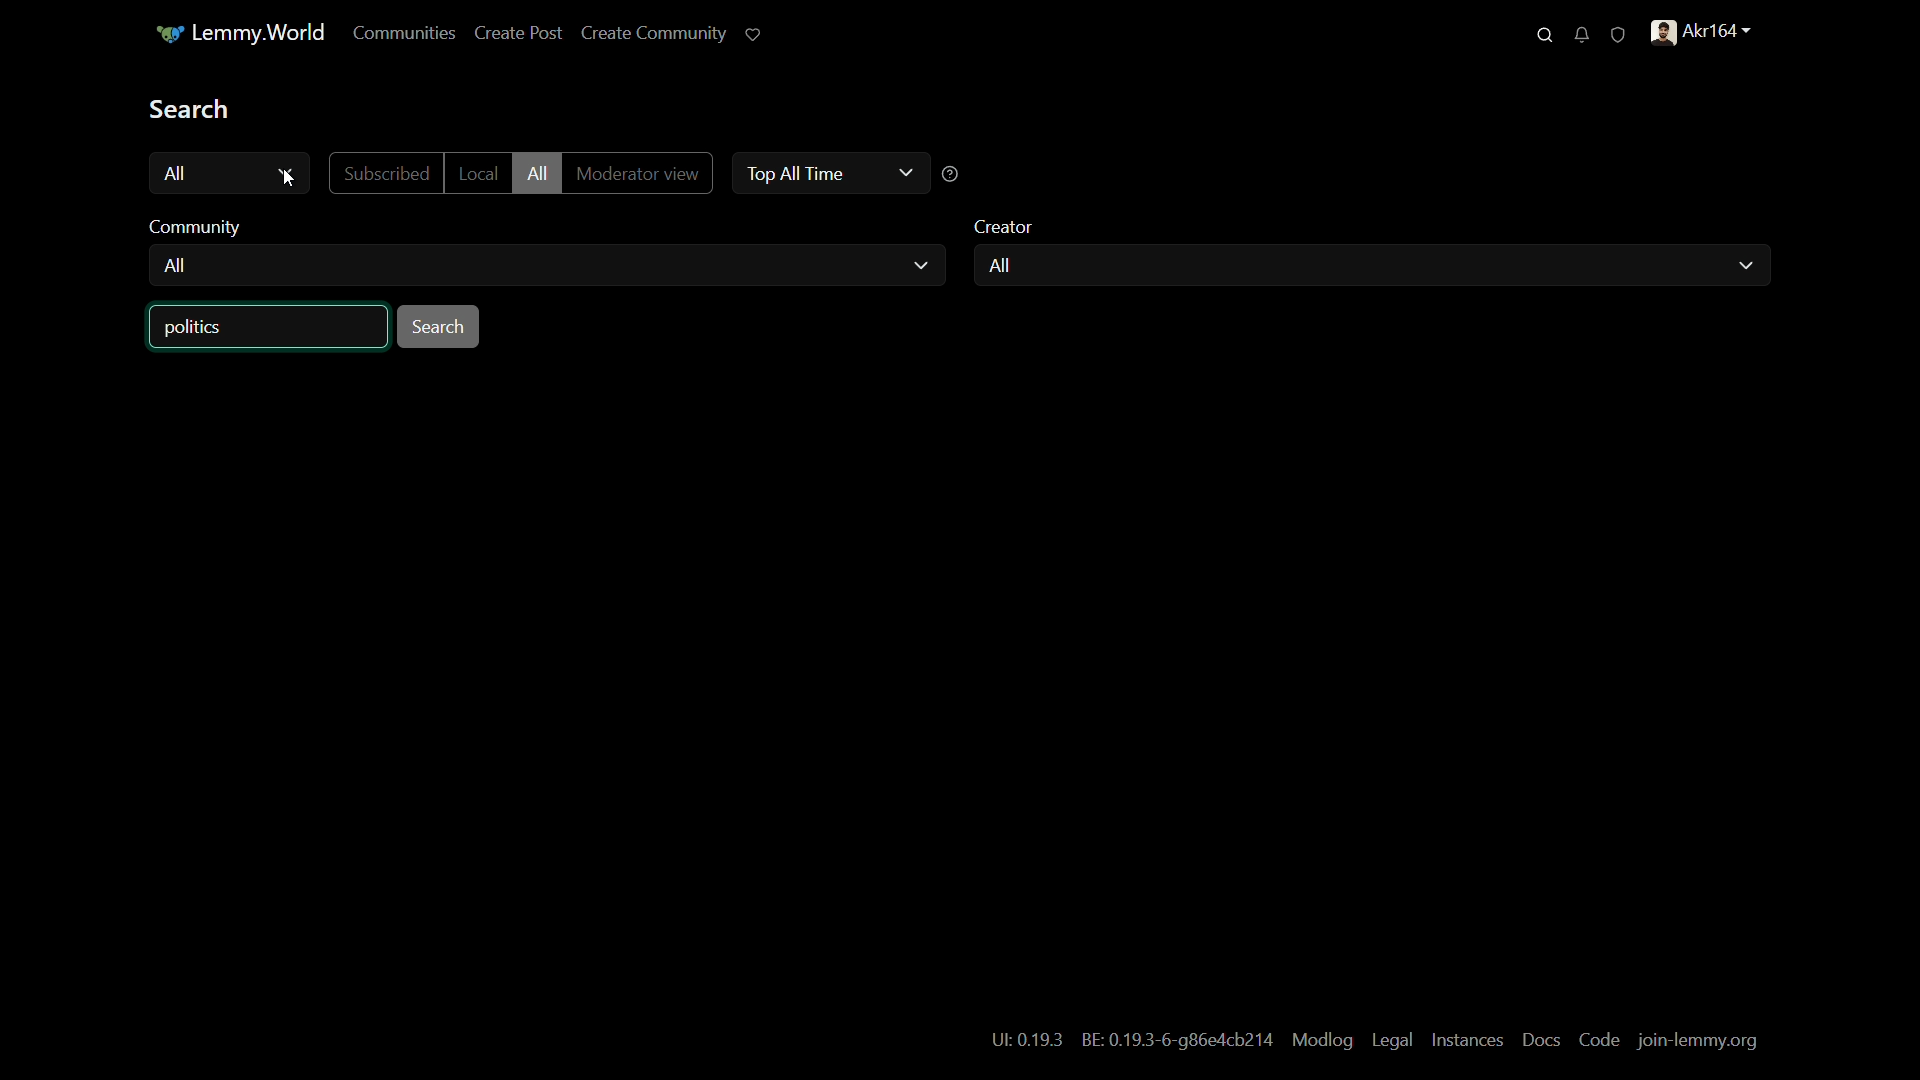 Image resolution: width=1920 pixels, height=1080 pixels. I want to click on local, so click(476, 173).